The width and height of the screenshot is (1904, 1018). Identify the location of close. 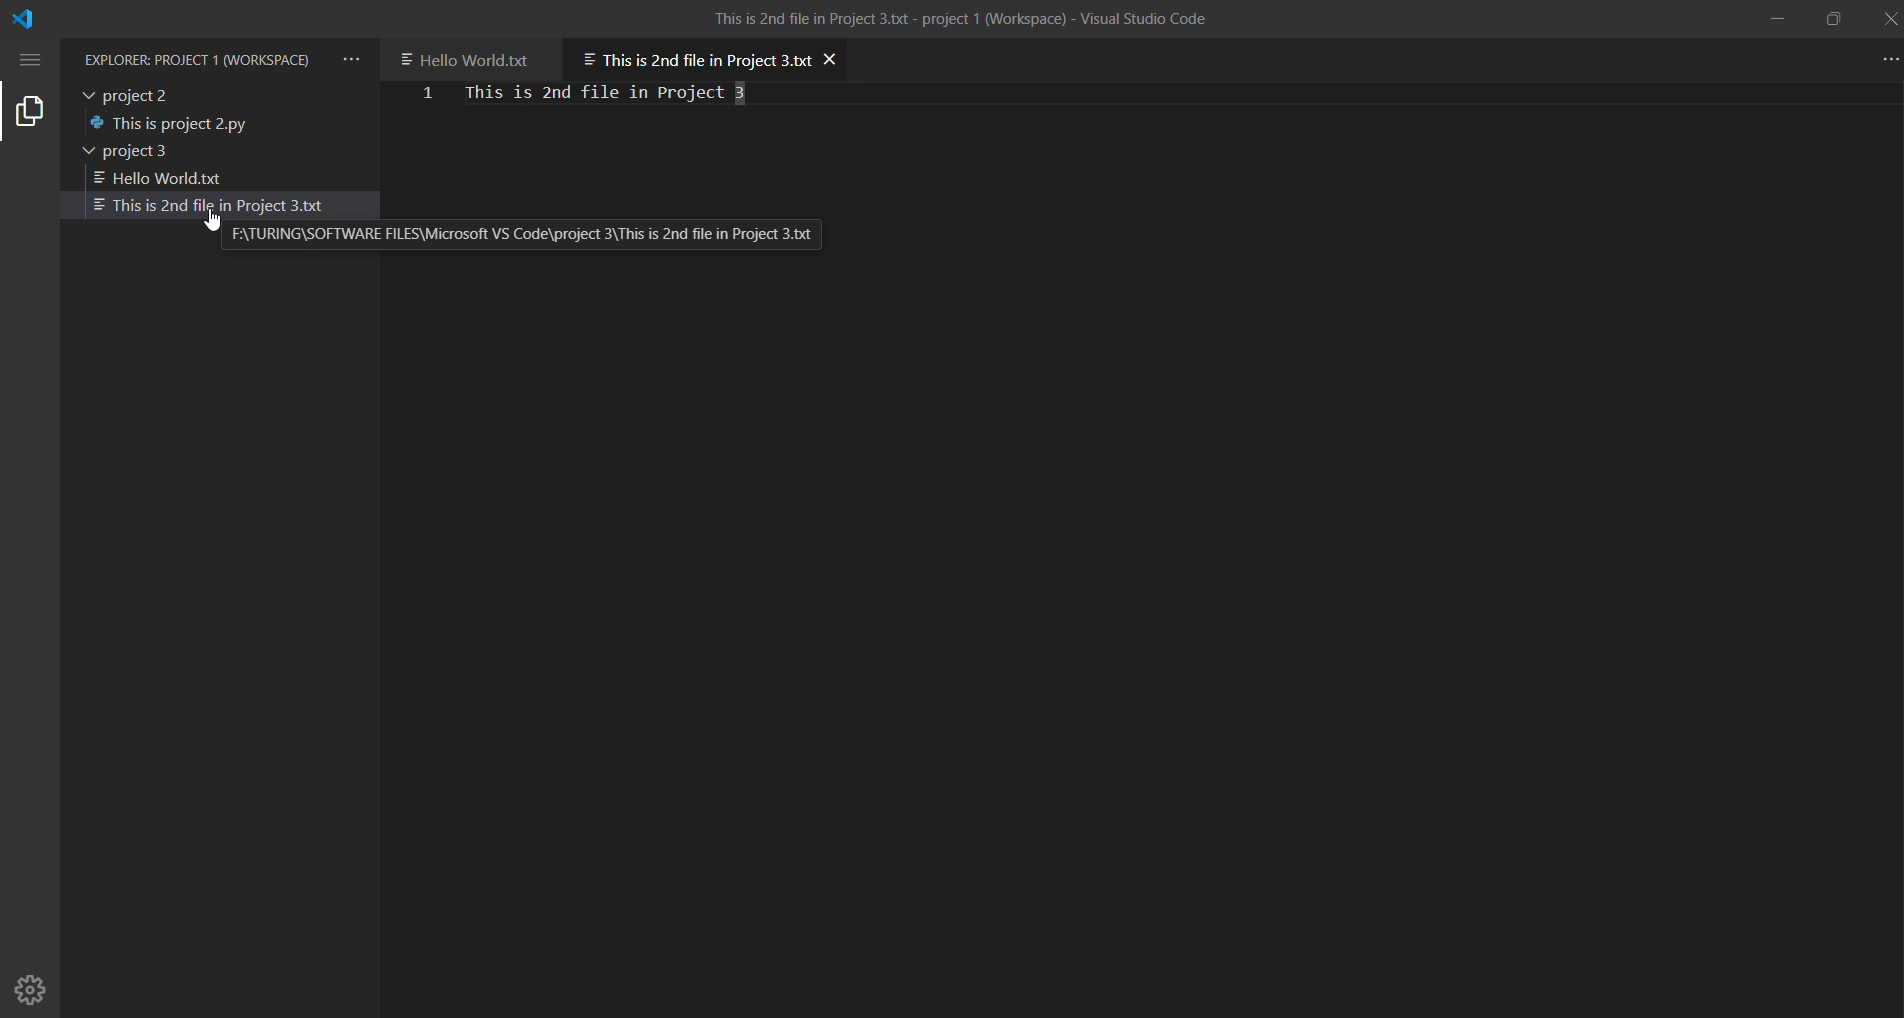
(1889, 18).